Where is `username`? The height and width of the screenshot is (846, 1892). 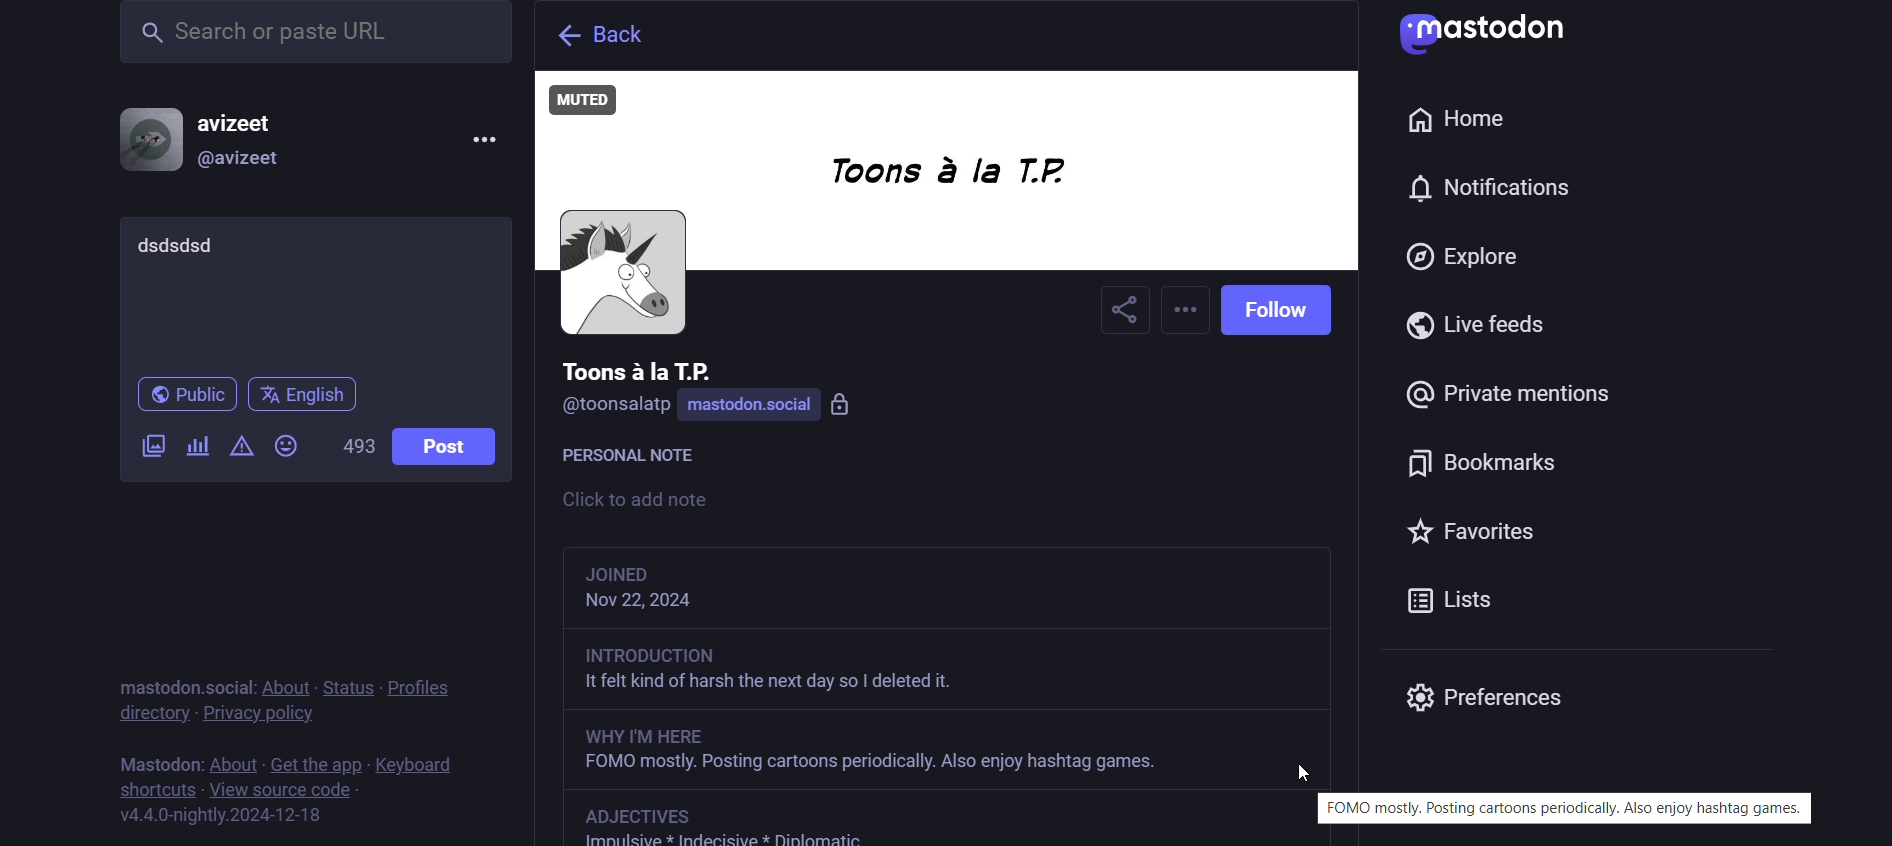
username is located at coordinates (638, 369).